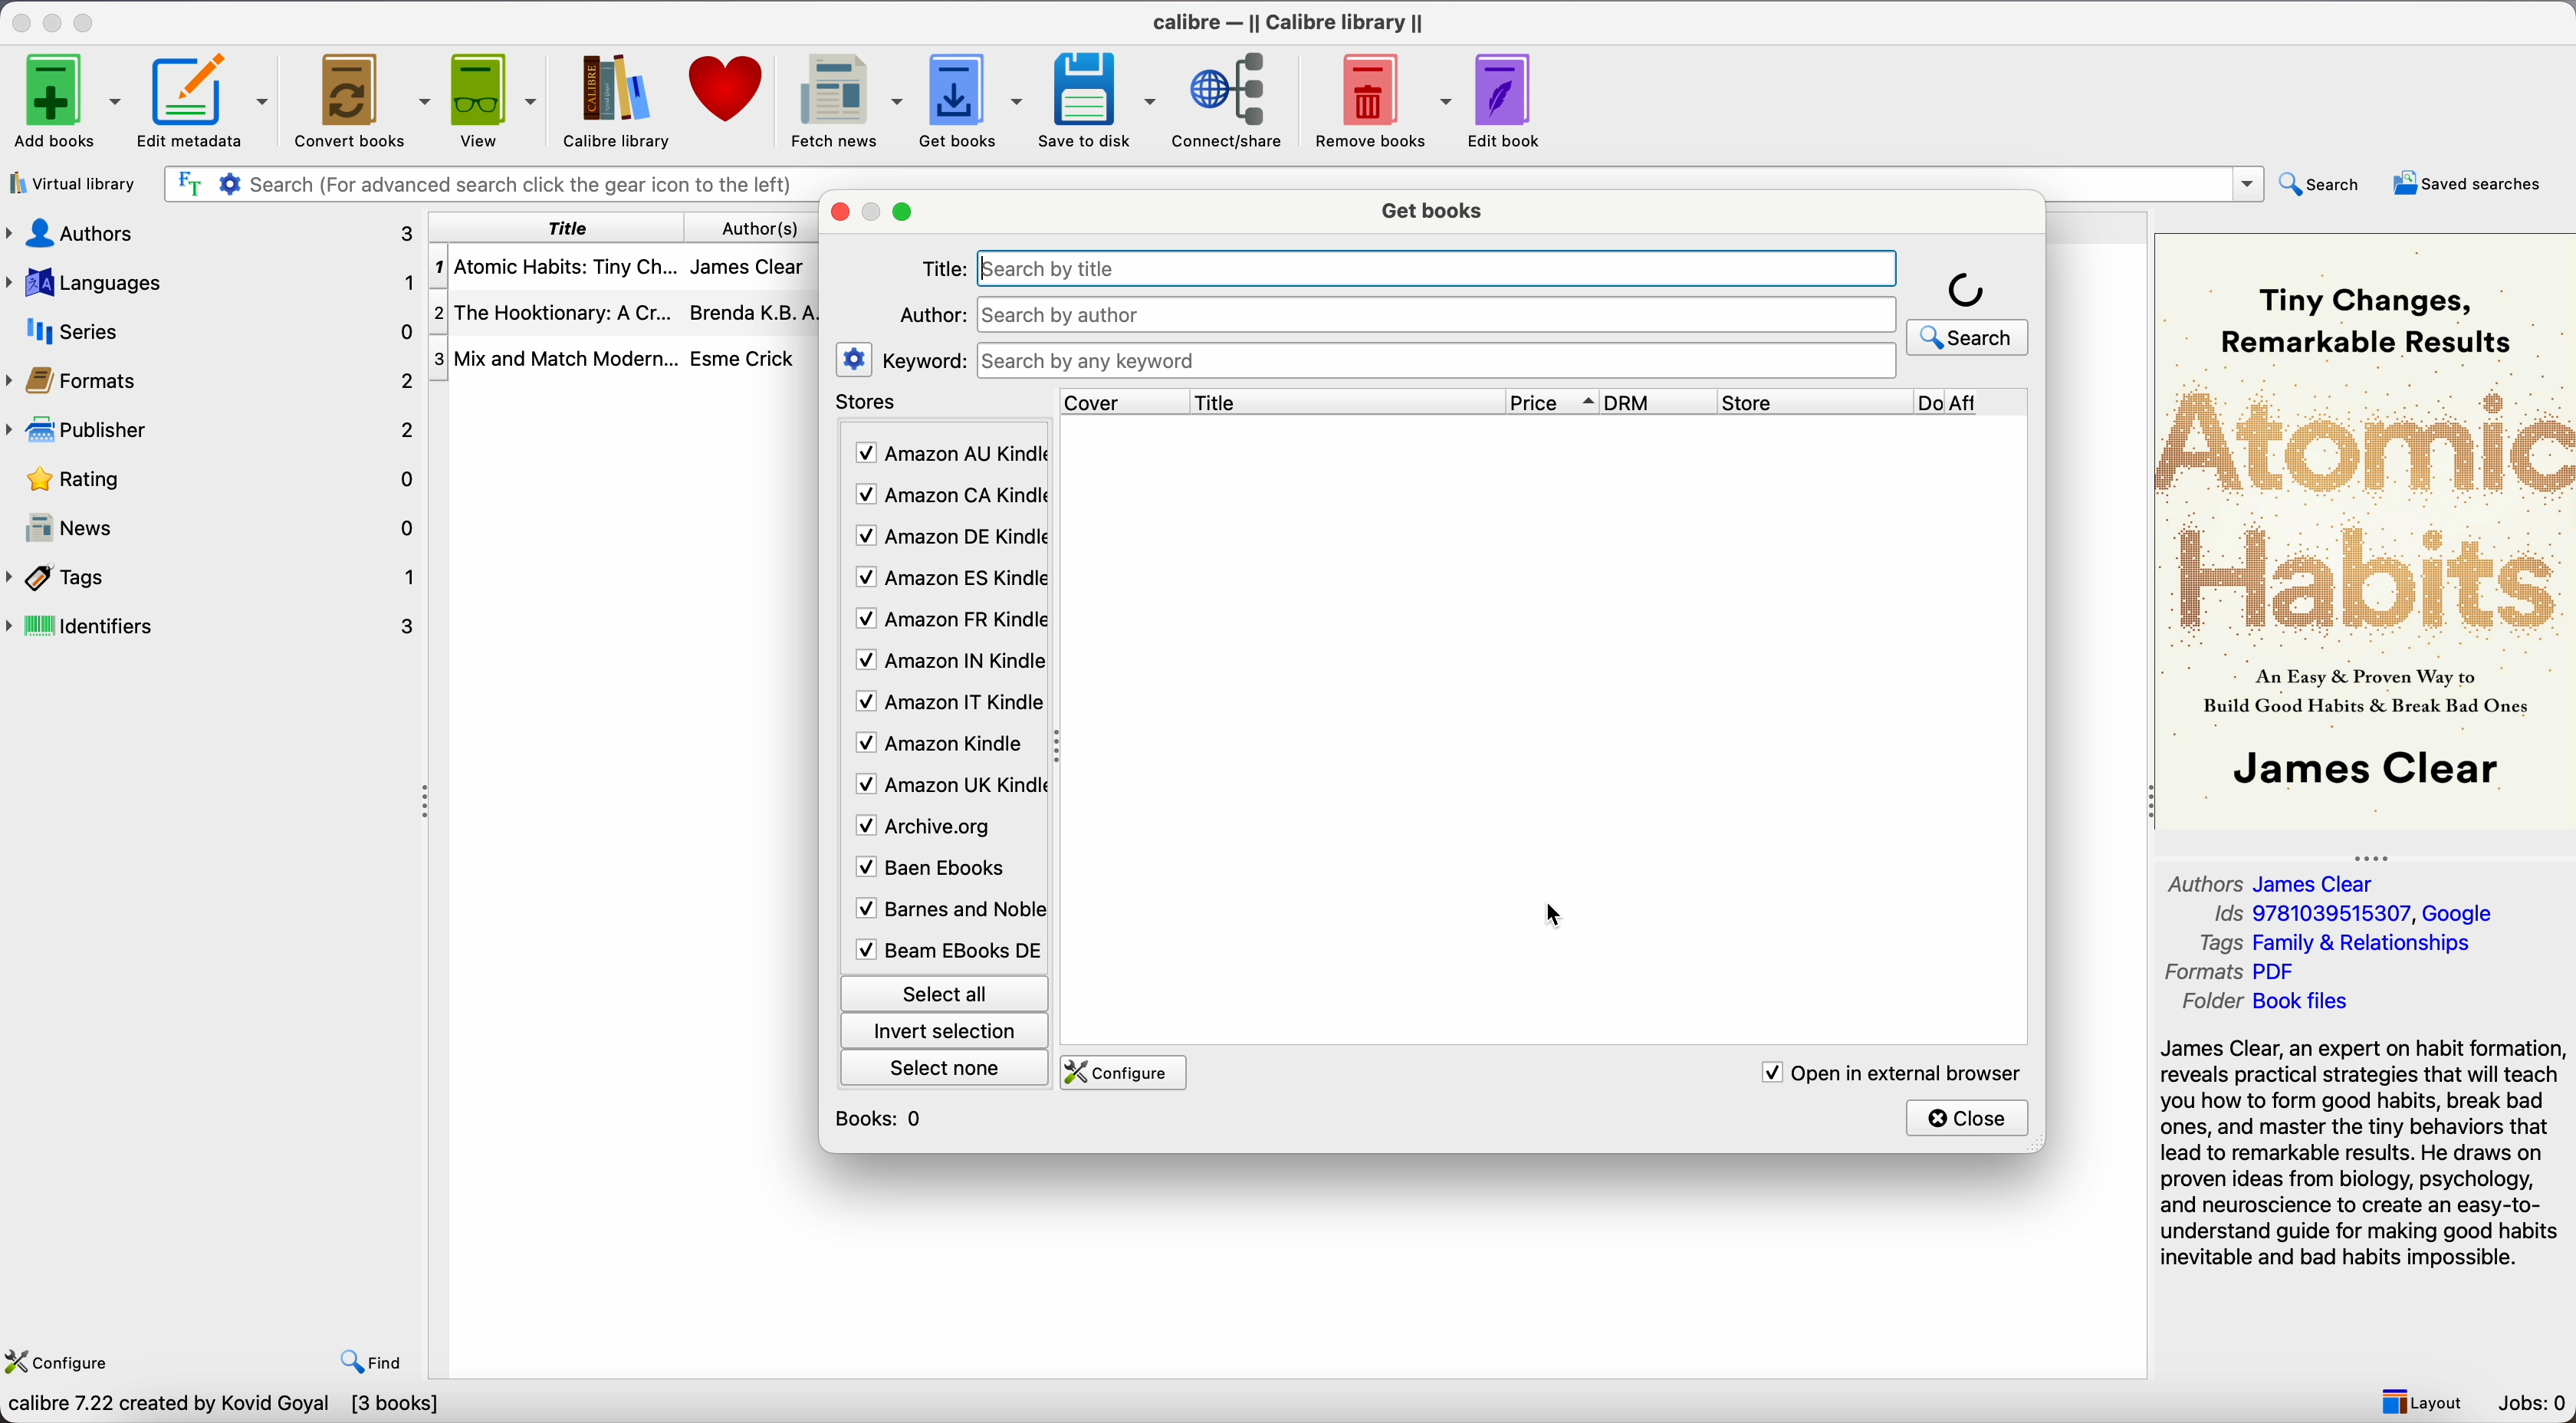 This screenshot has height=1423, width=2576. I want to click on Amazon FR Kindle, so click(947, 623).